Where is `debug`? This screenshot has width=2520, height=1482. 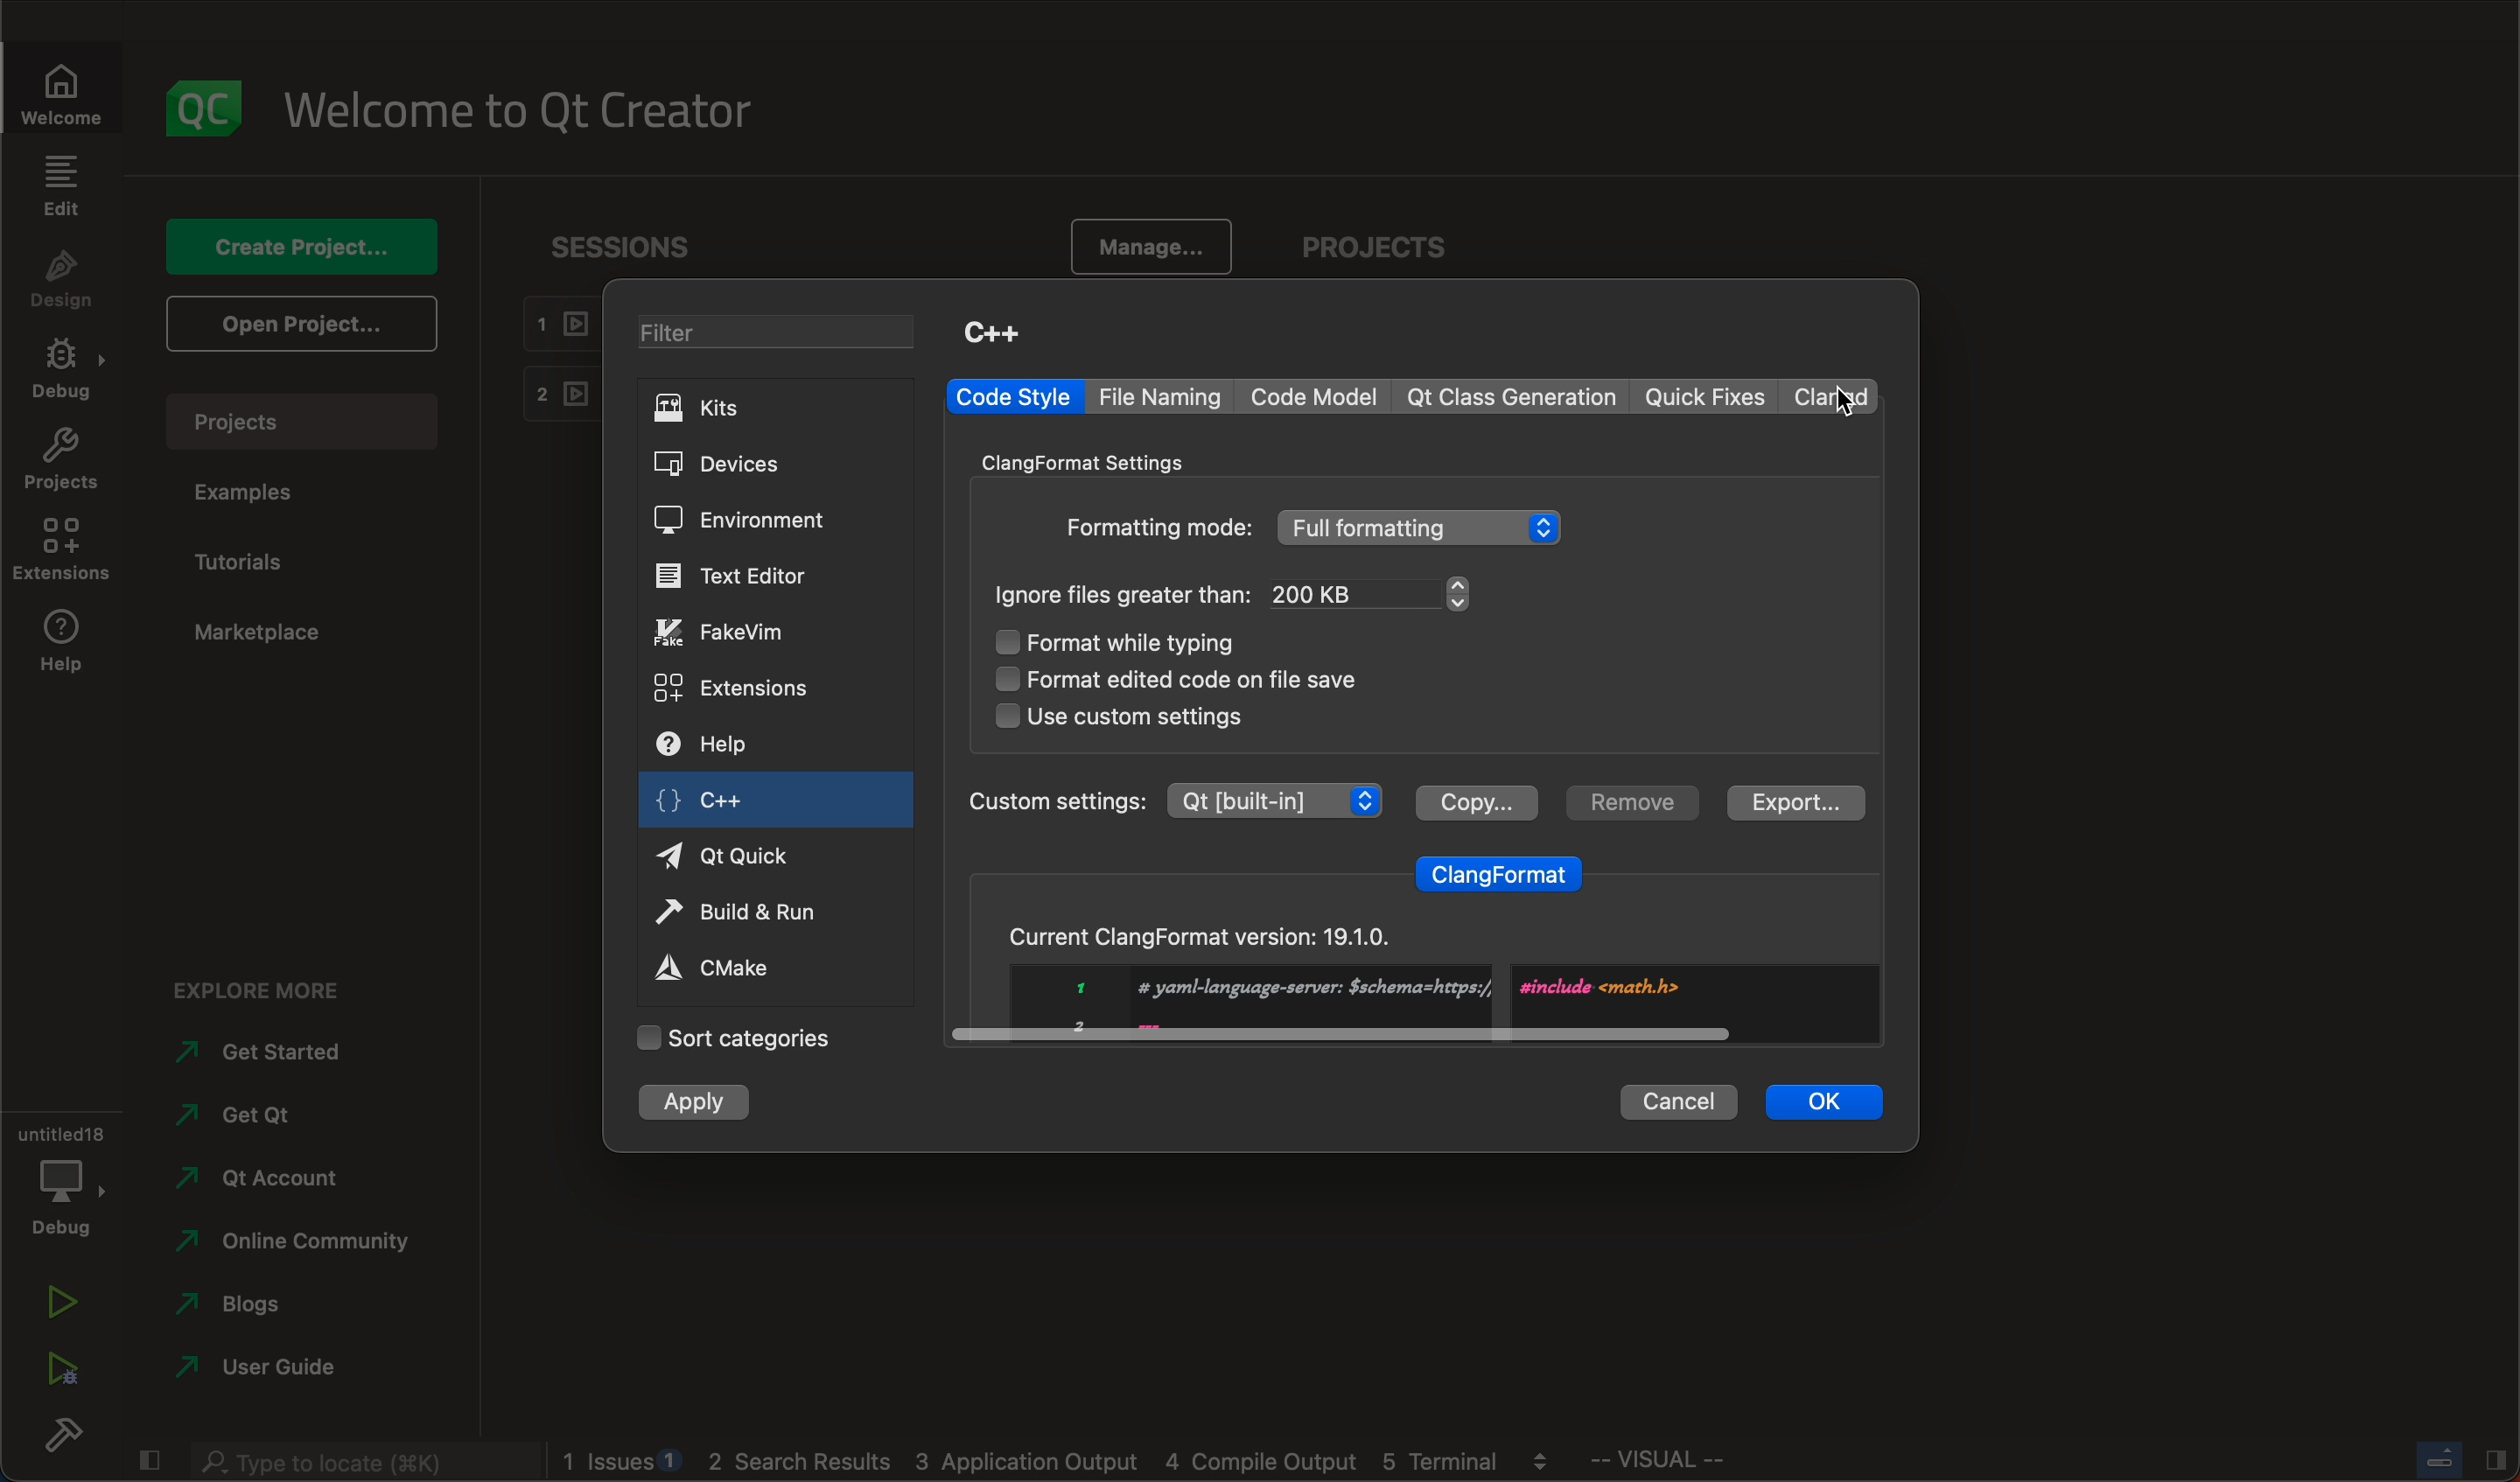 debug is located at coordinates (65, 367).